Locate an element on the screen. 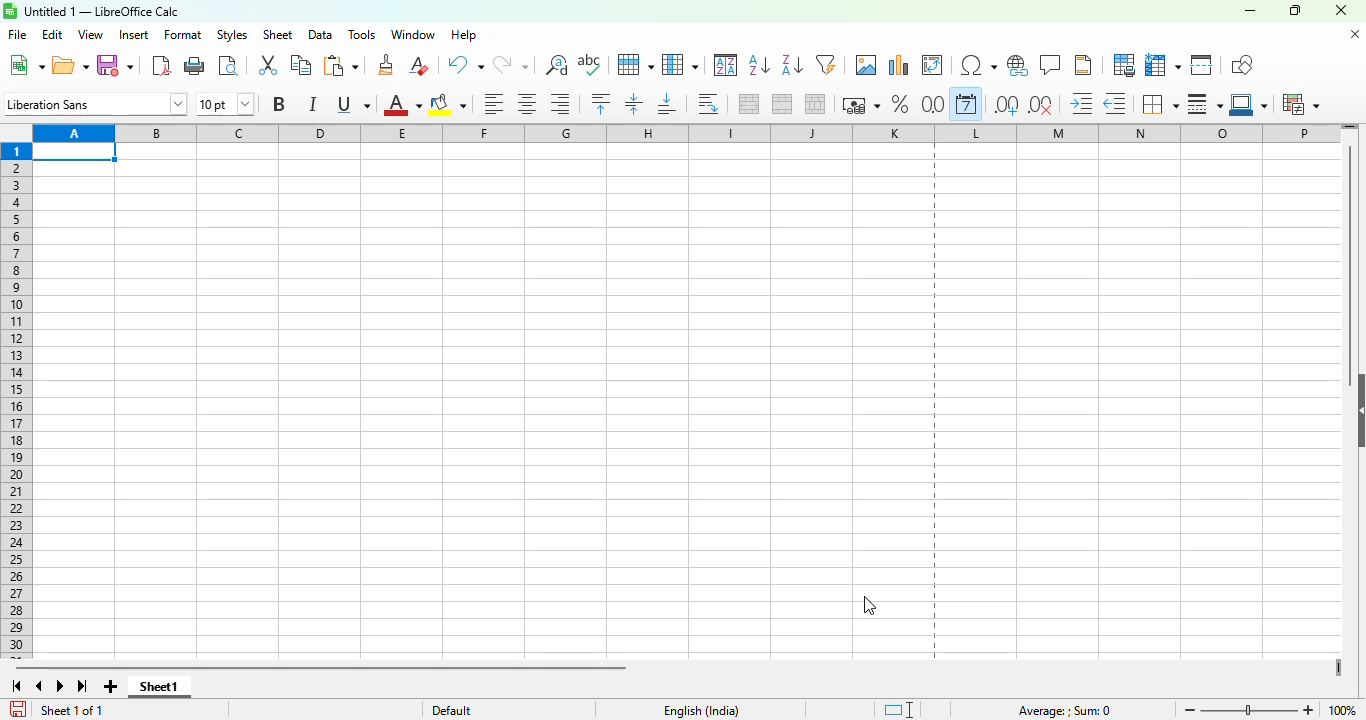 This screenshot has width=1366, height=720. row is located at coordinates (636, 65).